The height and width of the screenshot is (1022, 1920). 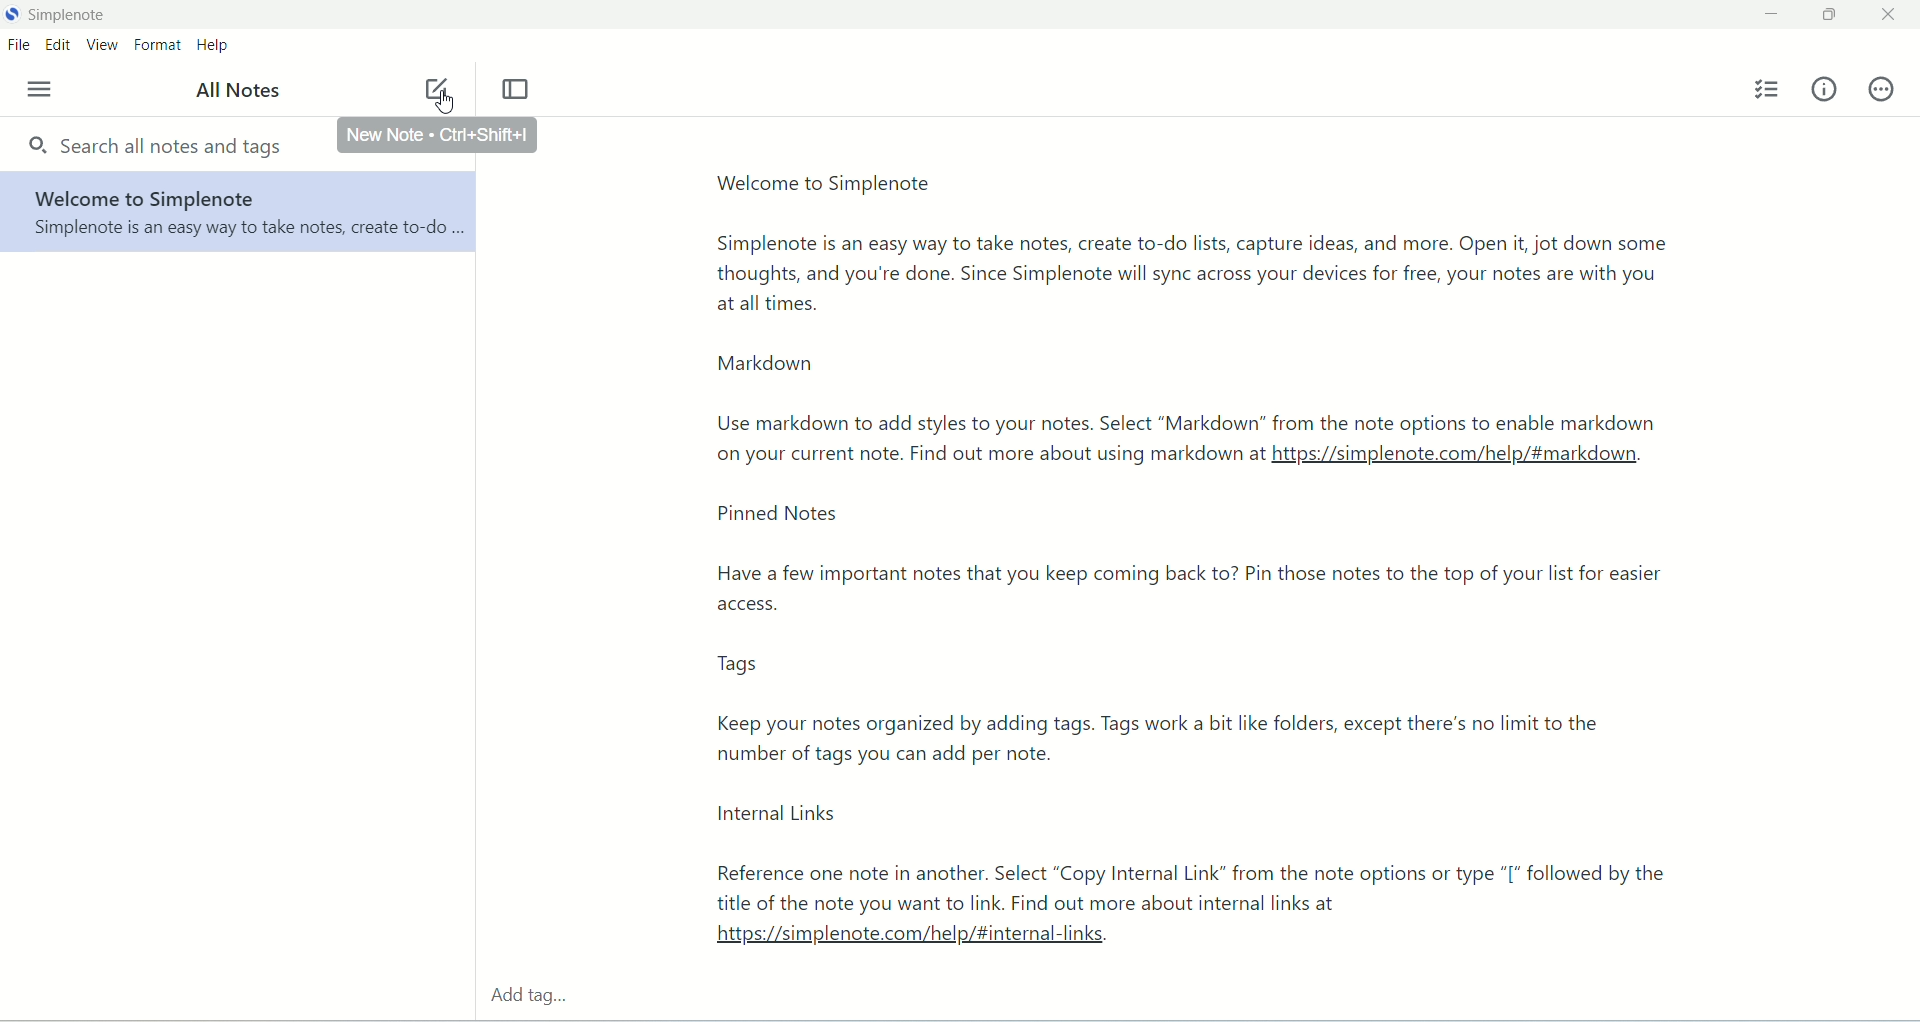 What do you see at coordinates (517, 91) in the screenshot?
I see `toggle focus mode` at bounding box center [517, 91].